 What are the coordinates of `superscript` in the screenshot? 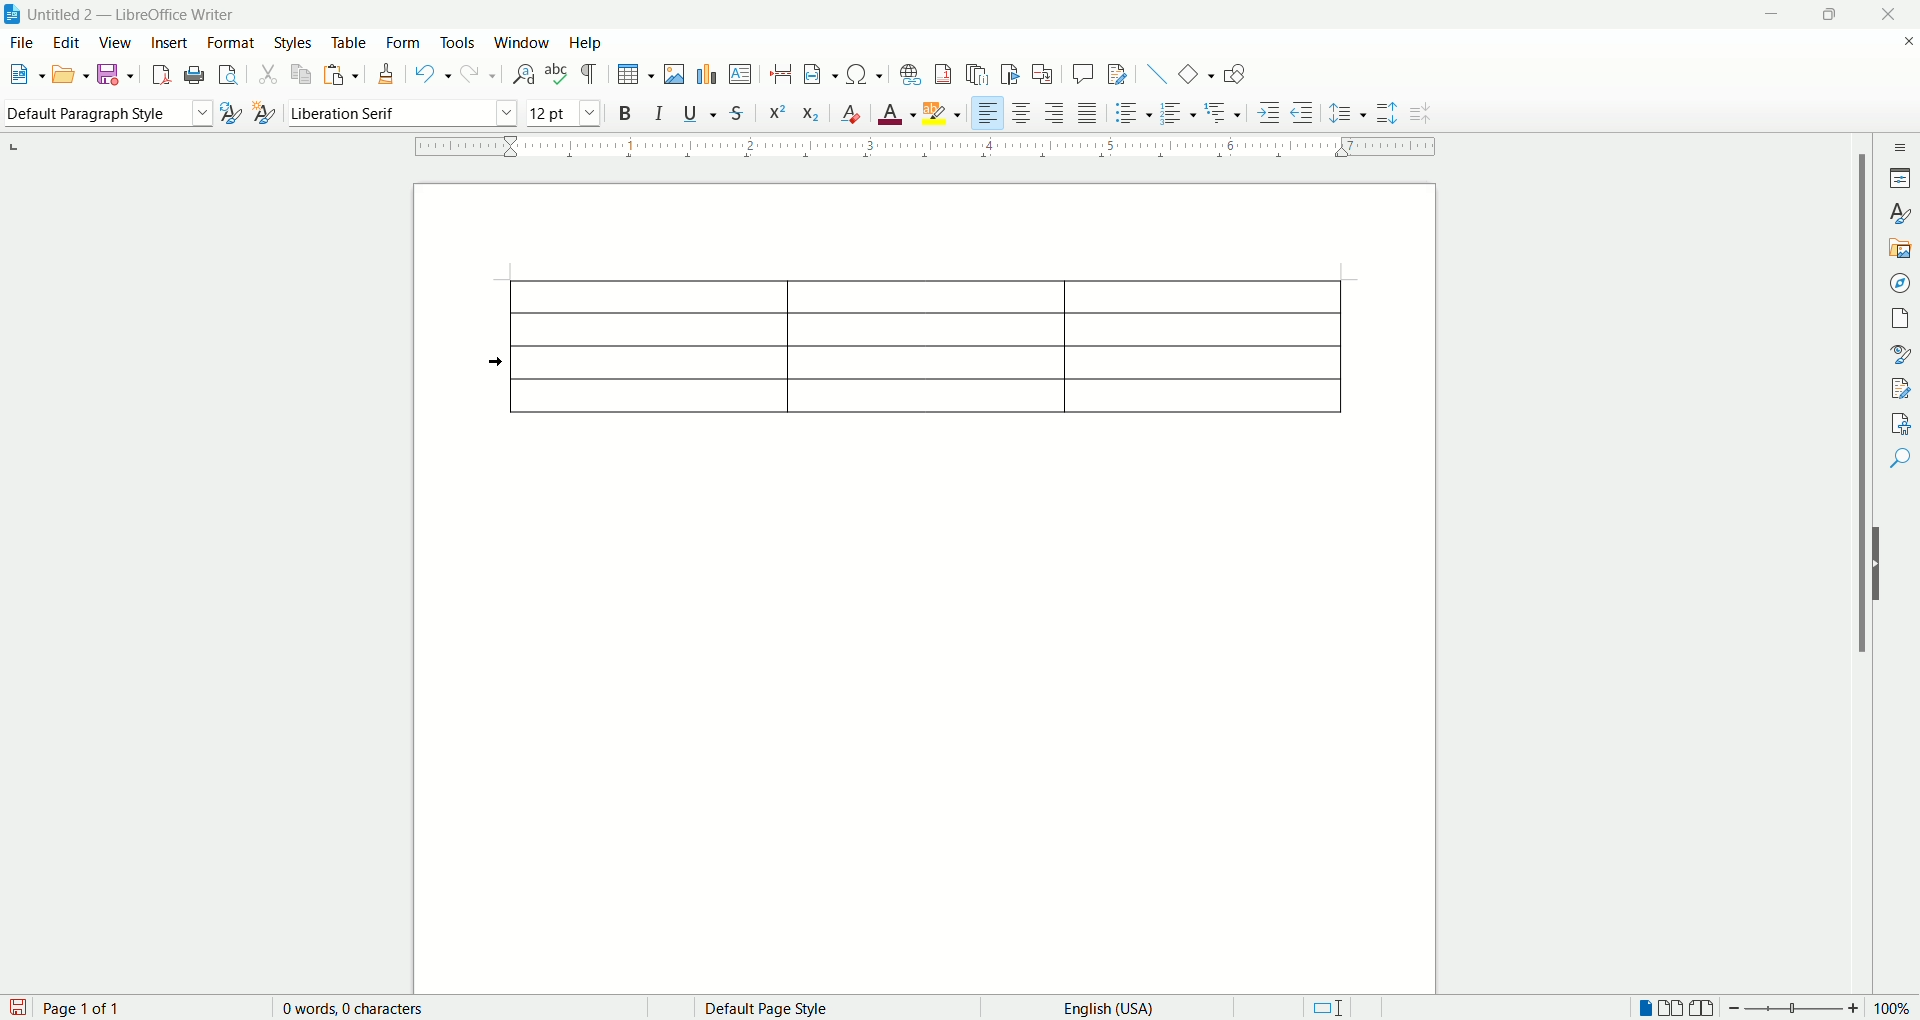 It's located at (779, 111).